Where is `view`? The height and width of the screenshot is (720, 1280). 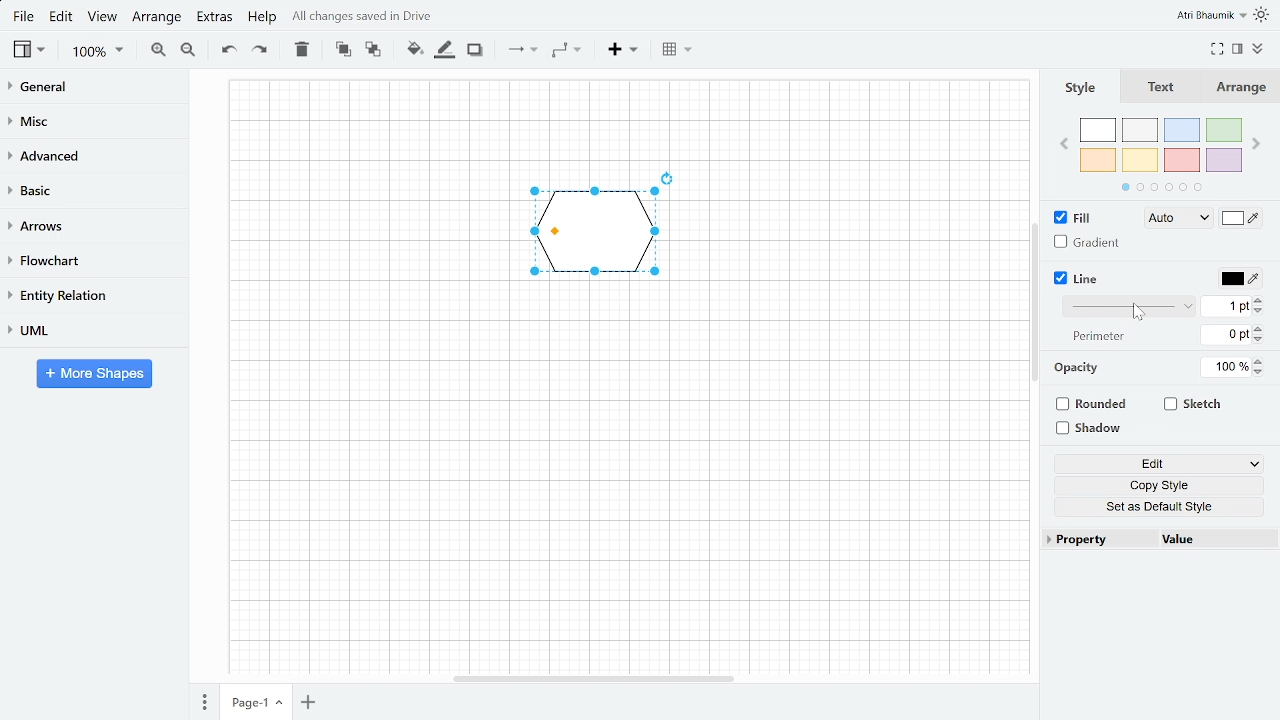 view is located at coordinates (29, 51).